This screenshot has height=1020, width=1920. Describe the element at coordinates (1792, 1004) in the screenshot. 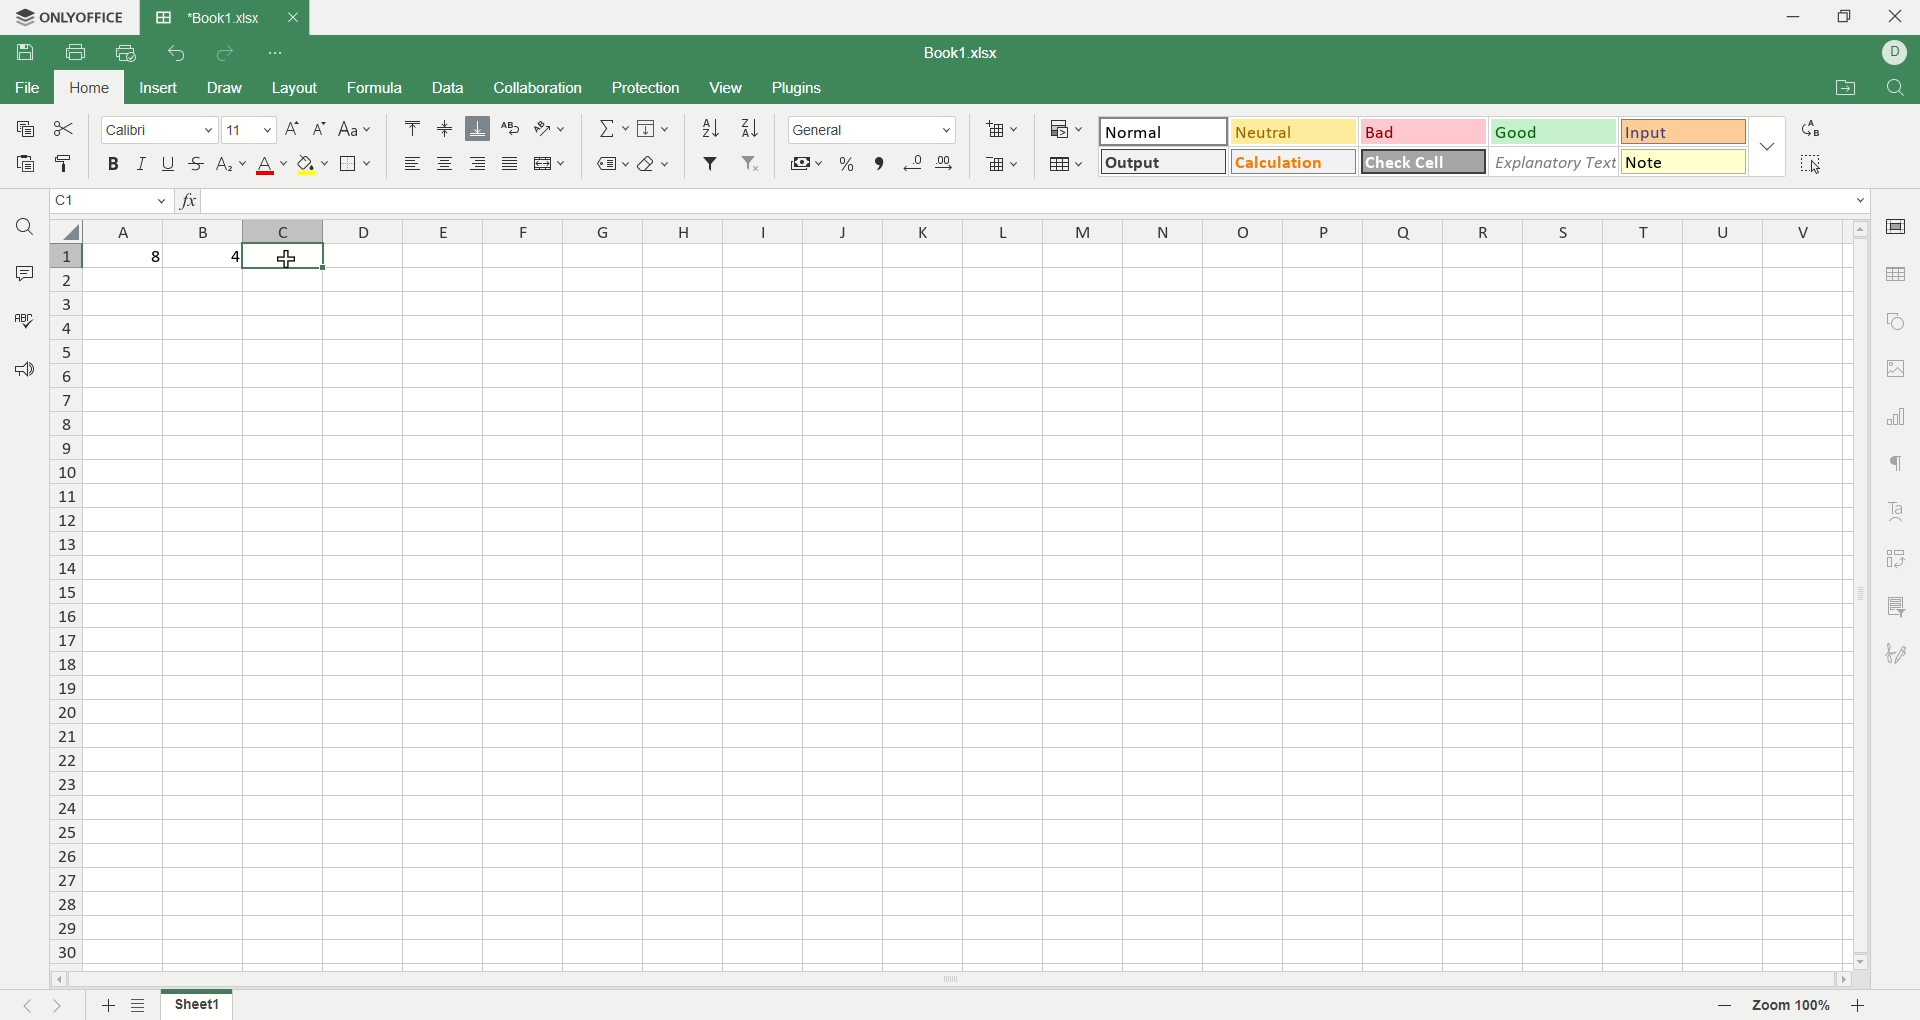

I see `zoom 100%` at that location.